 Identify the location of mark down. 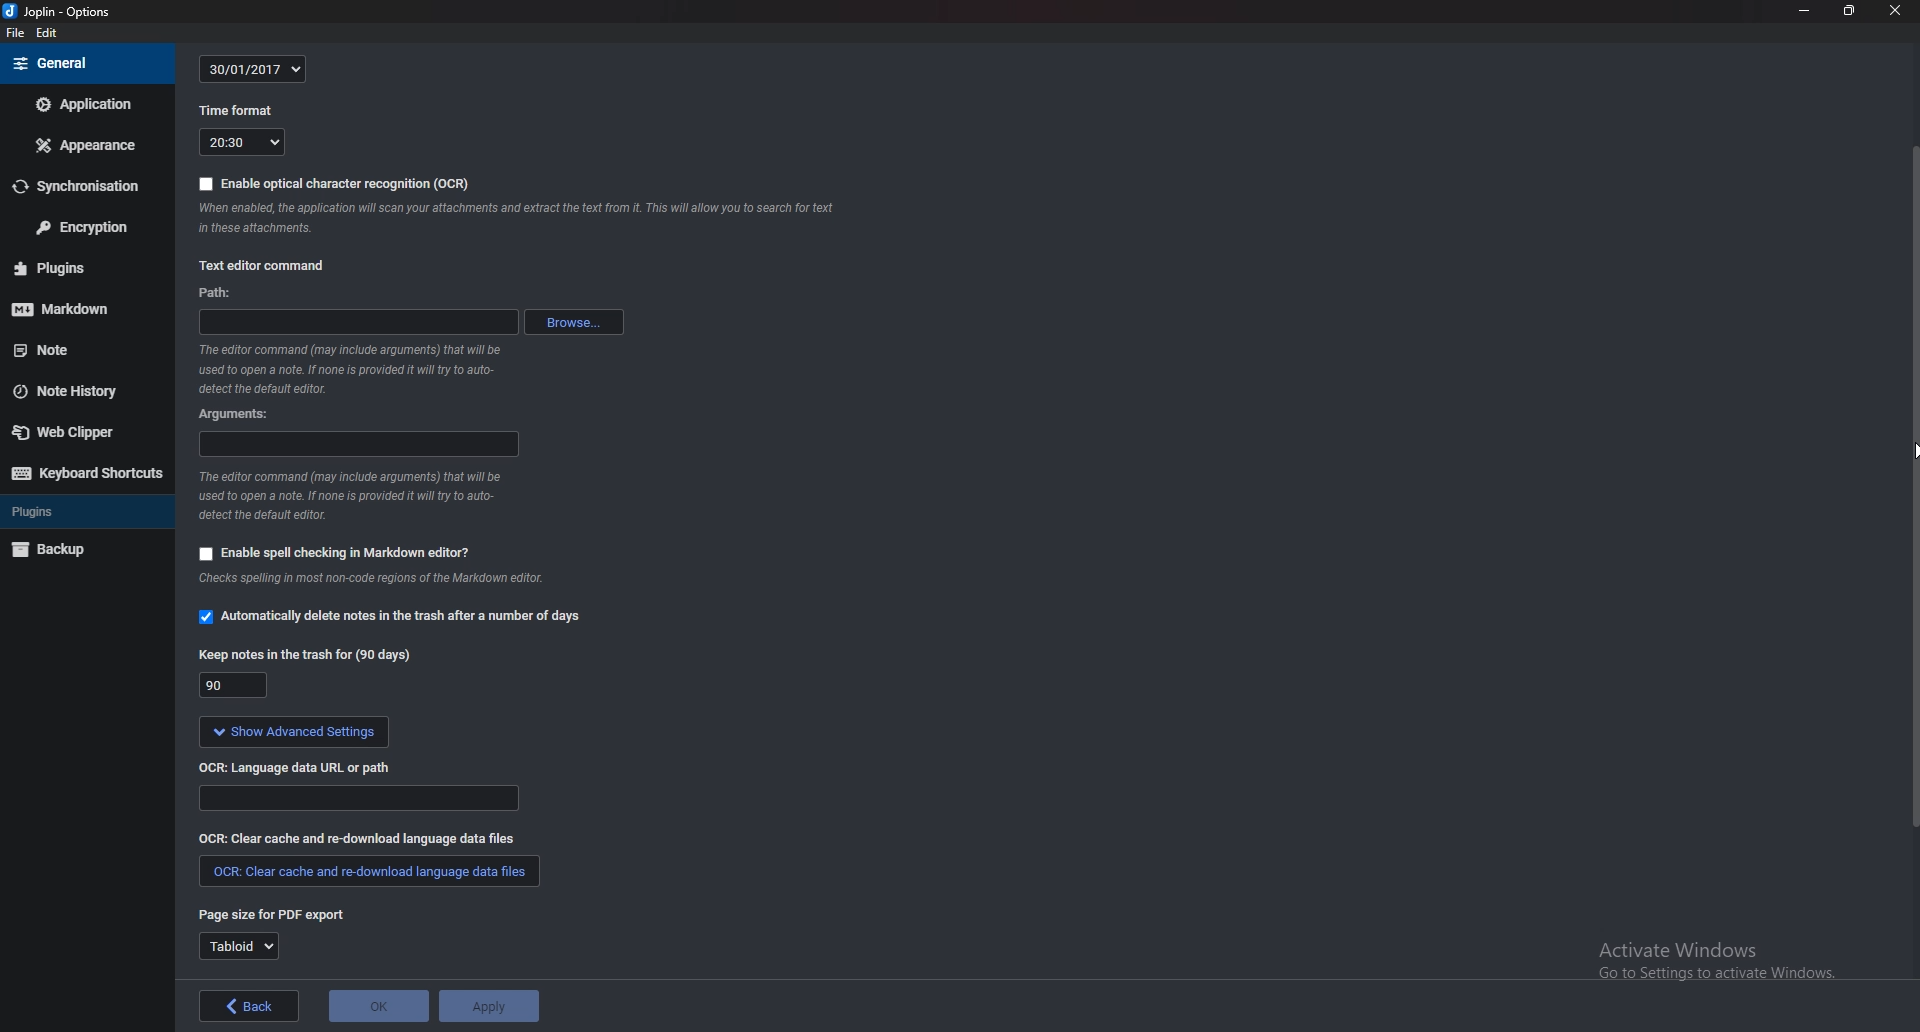
(67, 310).